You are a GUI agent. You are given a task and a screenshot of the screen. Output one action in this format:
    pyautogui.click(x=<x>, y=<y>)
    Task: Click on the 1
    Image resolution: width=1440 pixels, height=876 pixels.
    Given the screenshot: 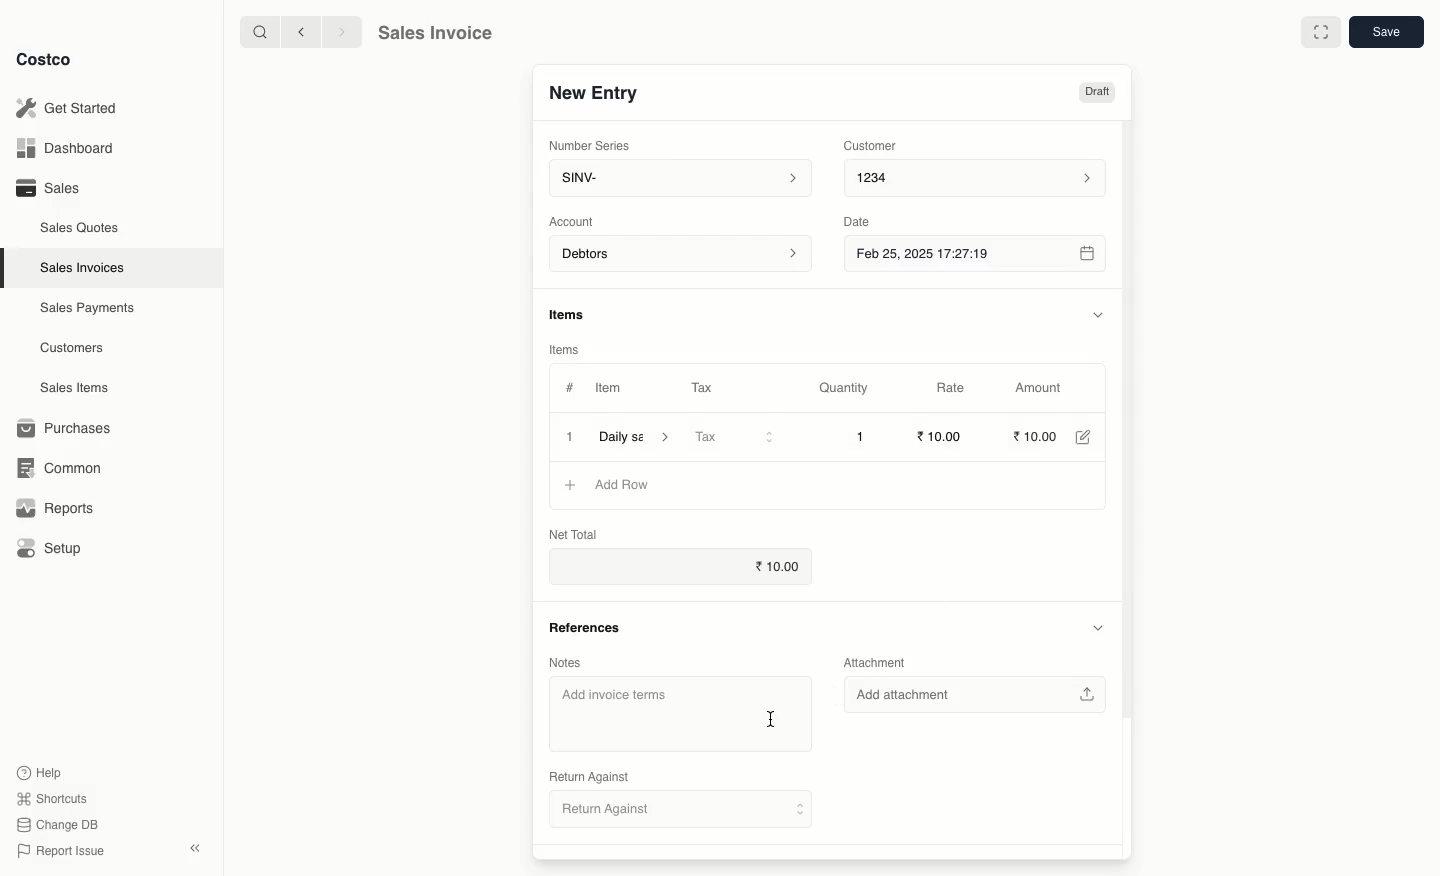 What is the action you would take?
    pyautogui.click(x=862, y=437)
    